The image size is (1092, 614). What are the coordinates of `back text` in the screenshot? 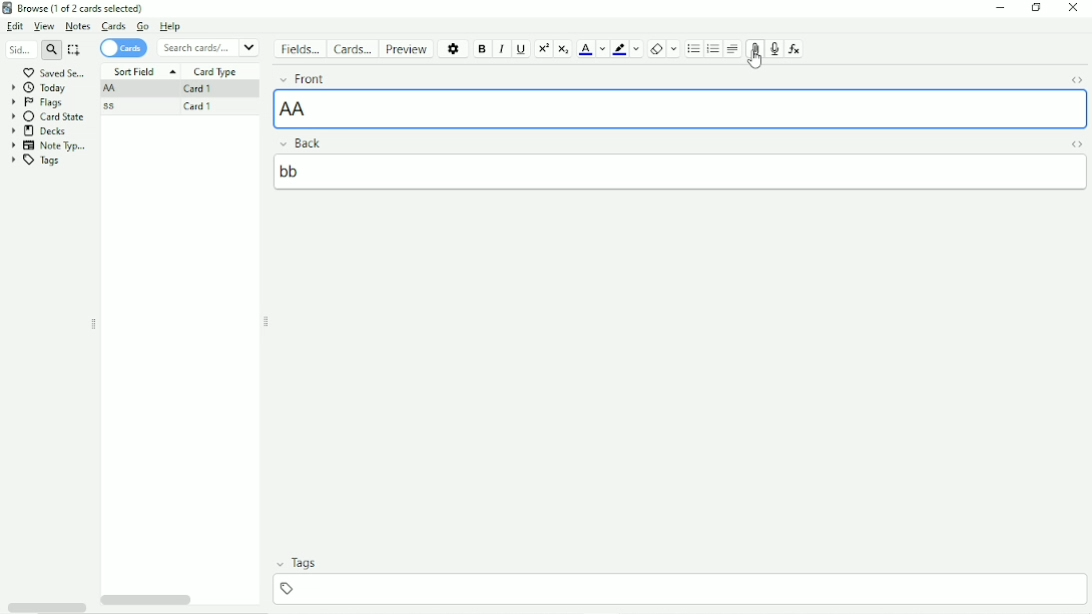 It's located at (677, 172).